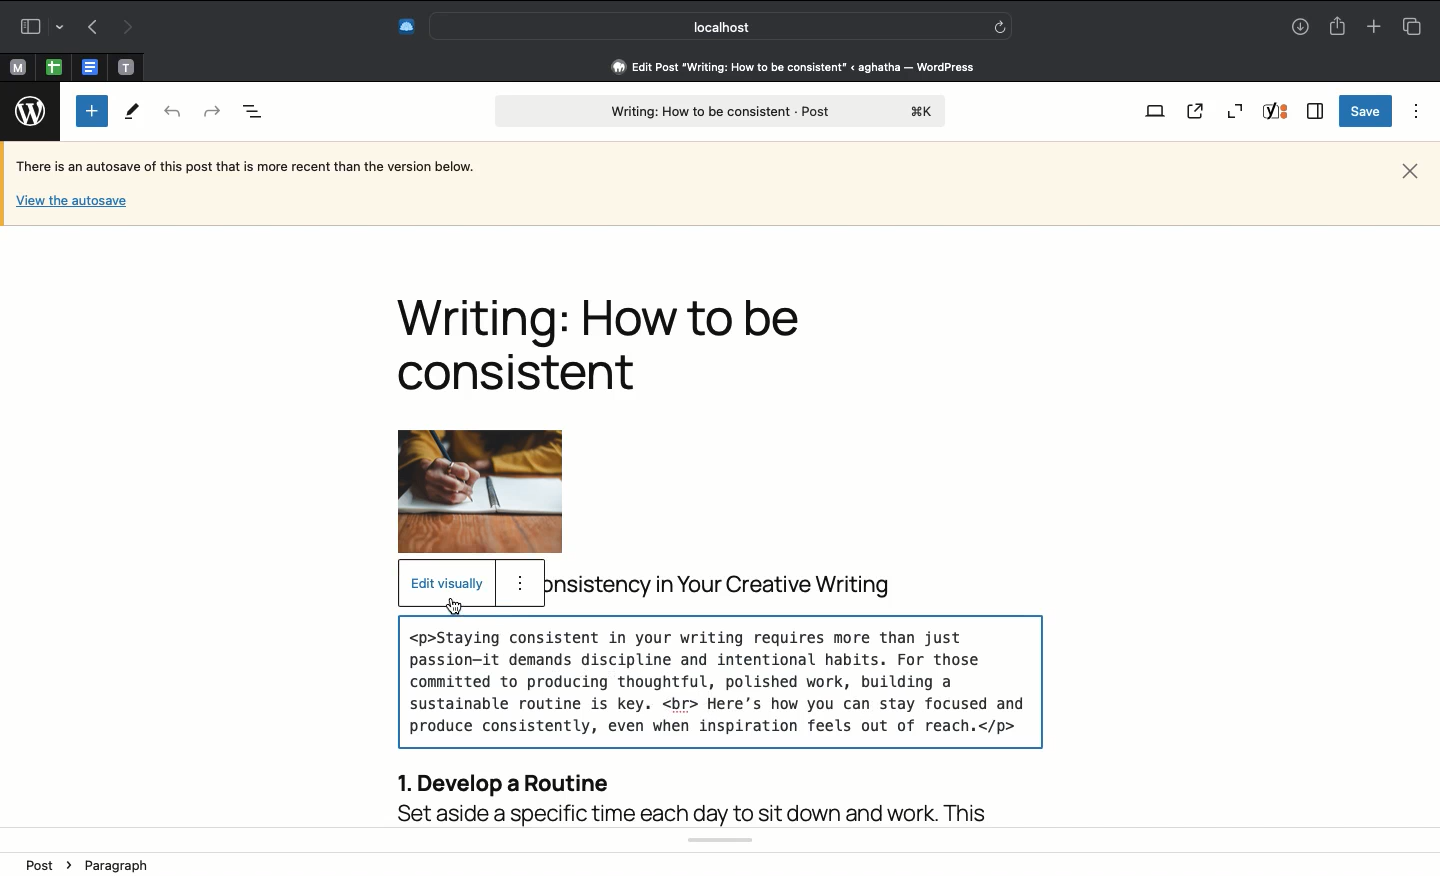 This screenshot has height=876, width=1440. Describe the element at coordinates (1235, 111) in the screenshot. I see `Zoom out` at that location.